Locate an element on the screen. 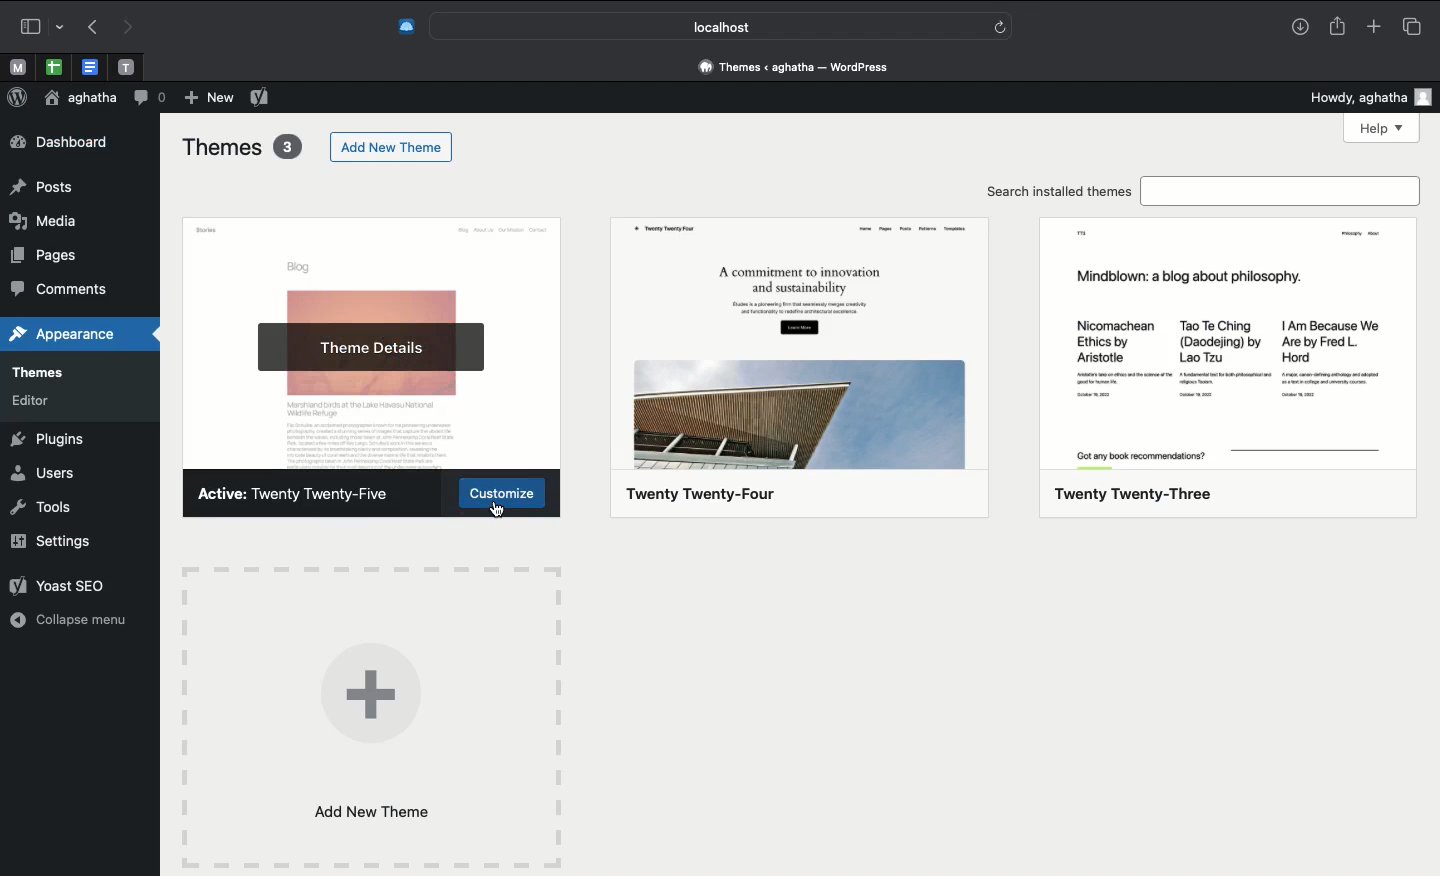  Settings is located at coordinates (49, 542).